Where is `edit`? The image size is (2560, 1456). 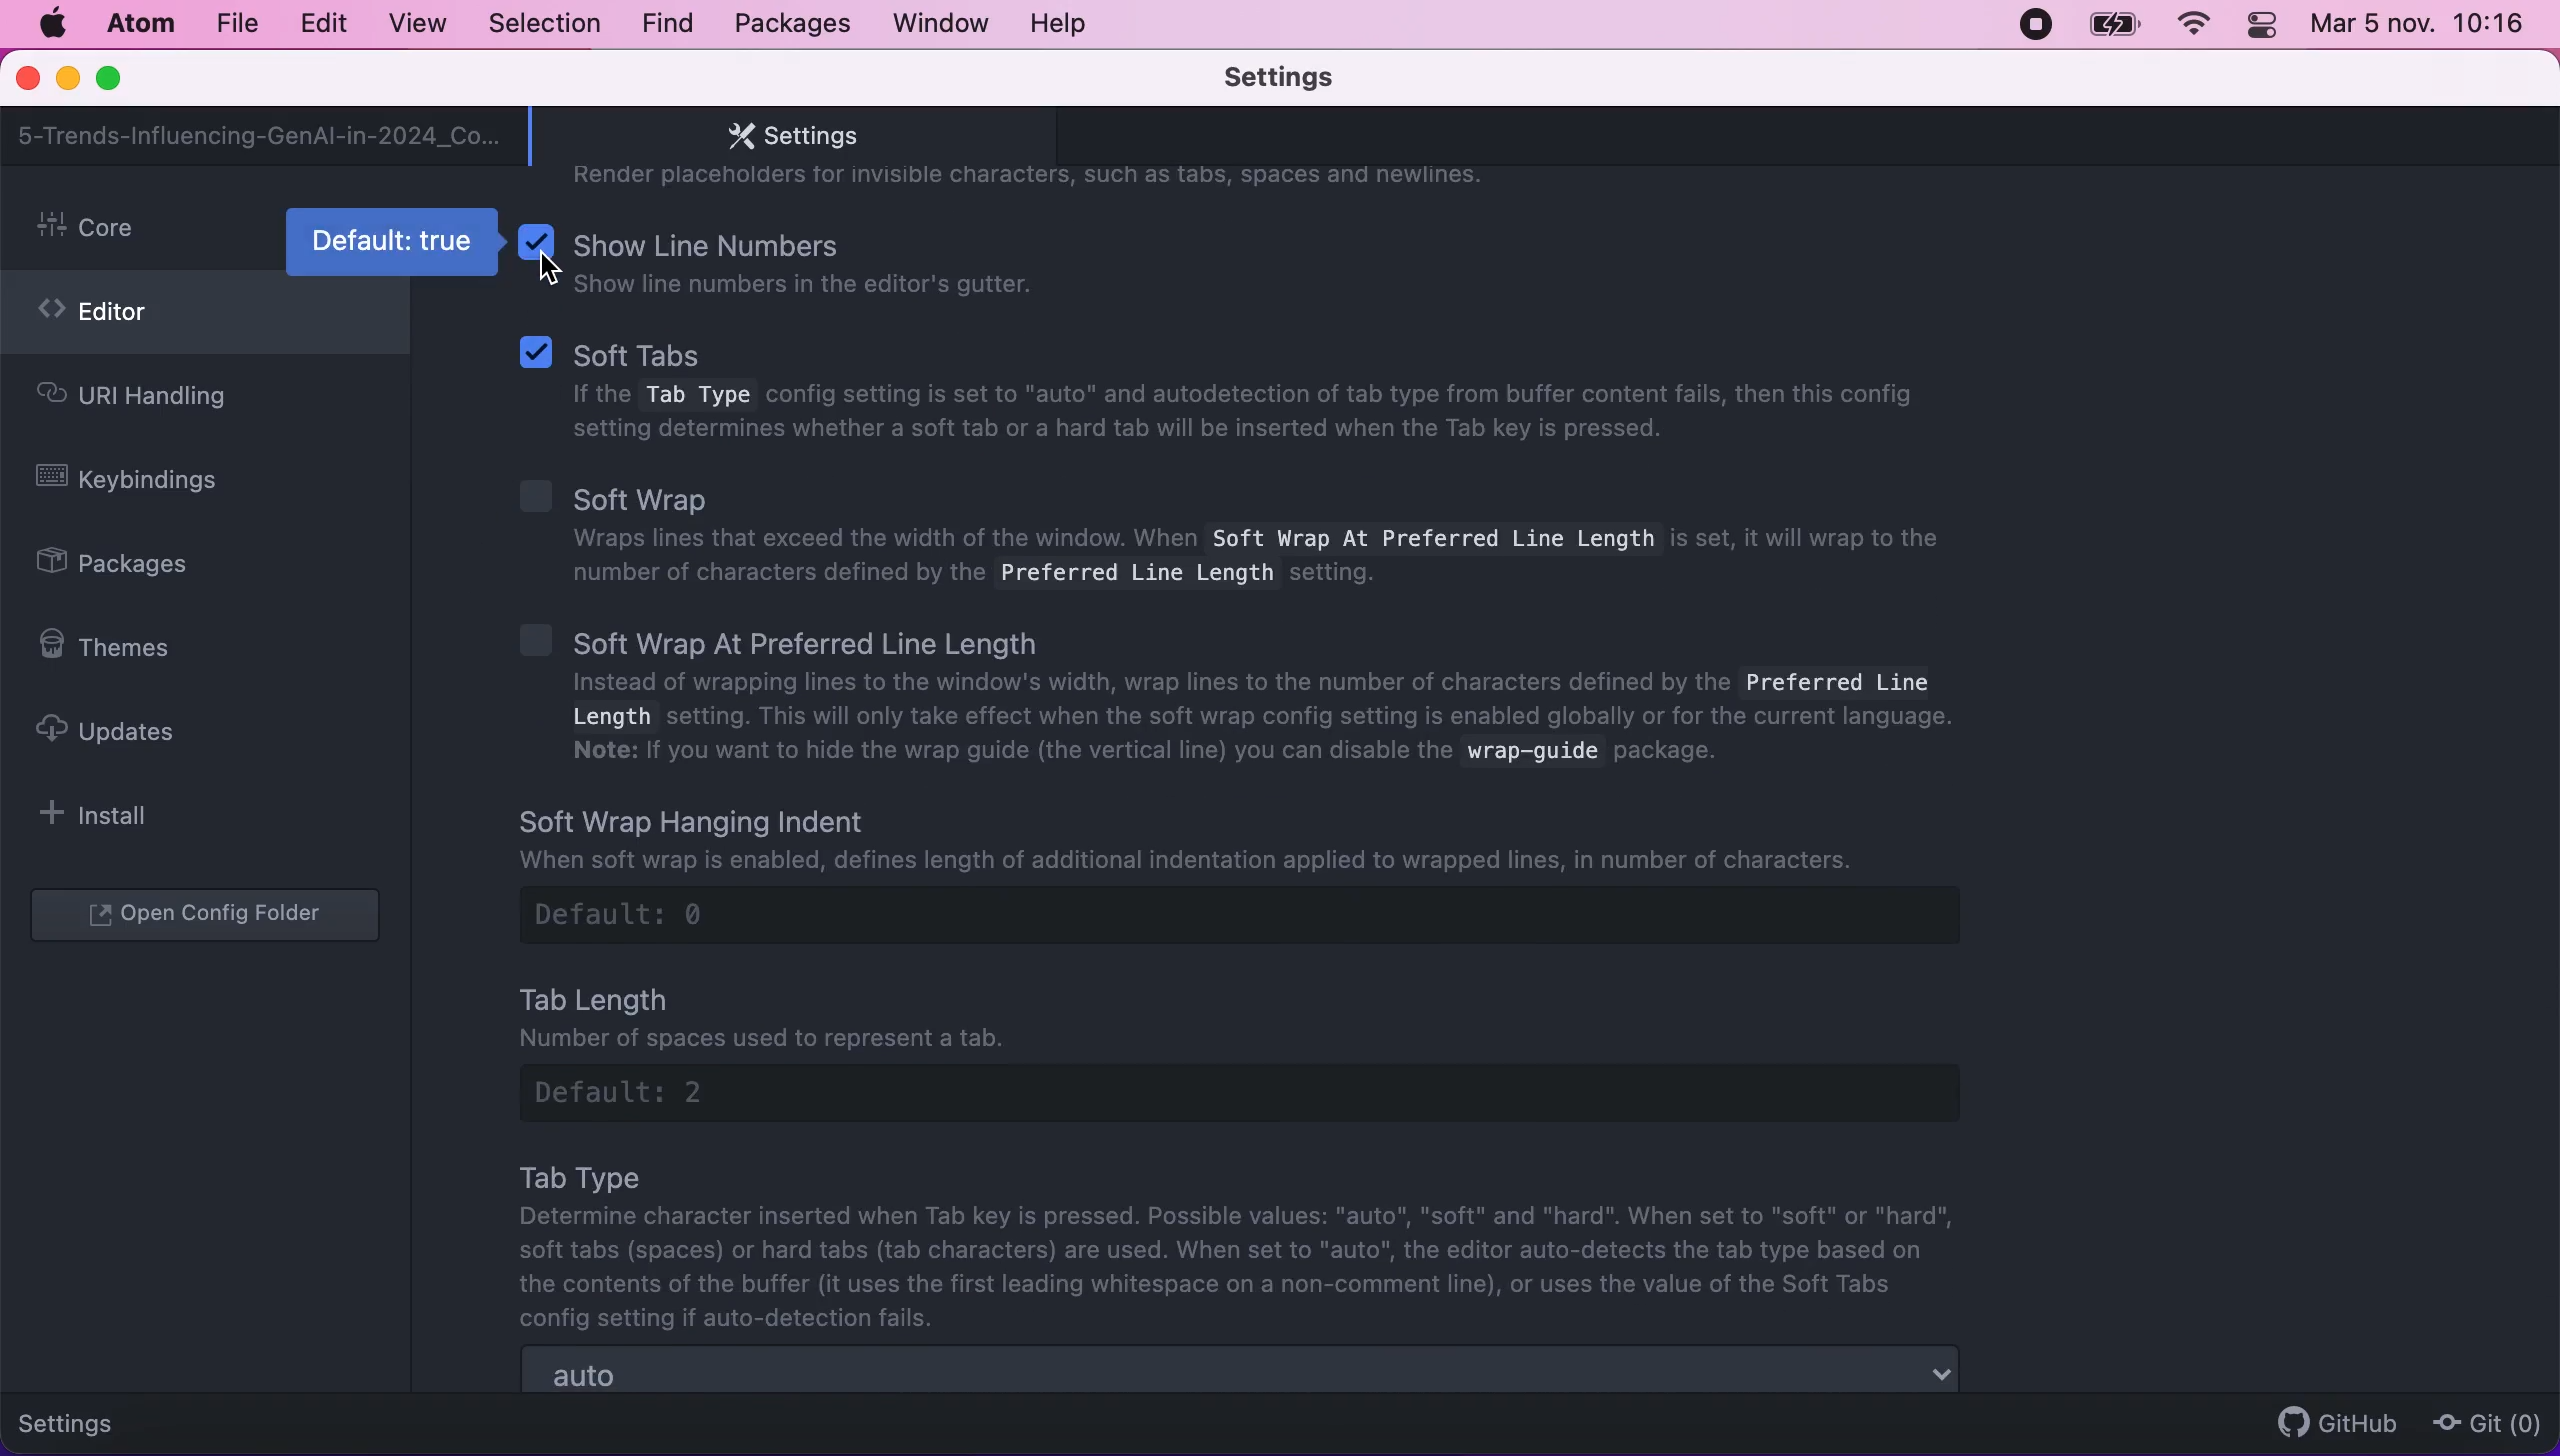
edit is located at coordinates (322, 24).